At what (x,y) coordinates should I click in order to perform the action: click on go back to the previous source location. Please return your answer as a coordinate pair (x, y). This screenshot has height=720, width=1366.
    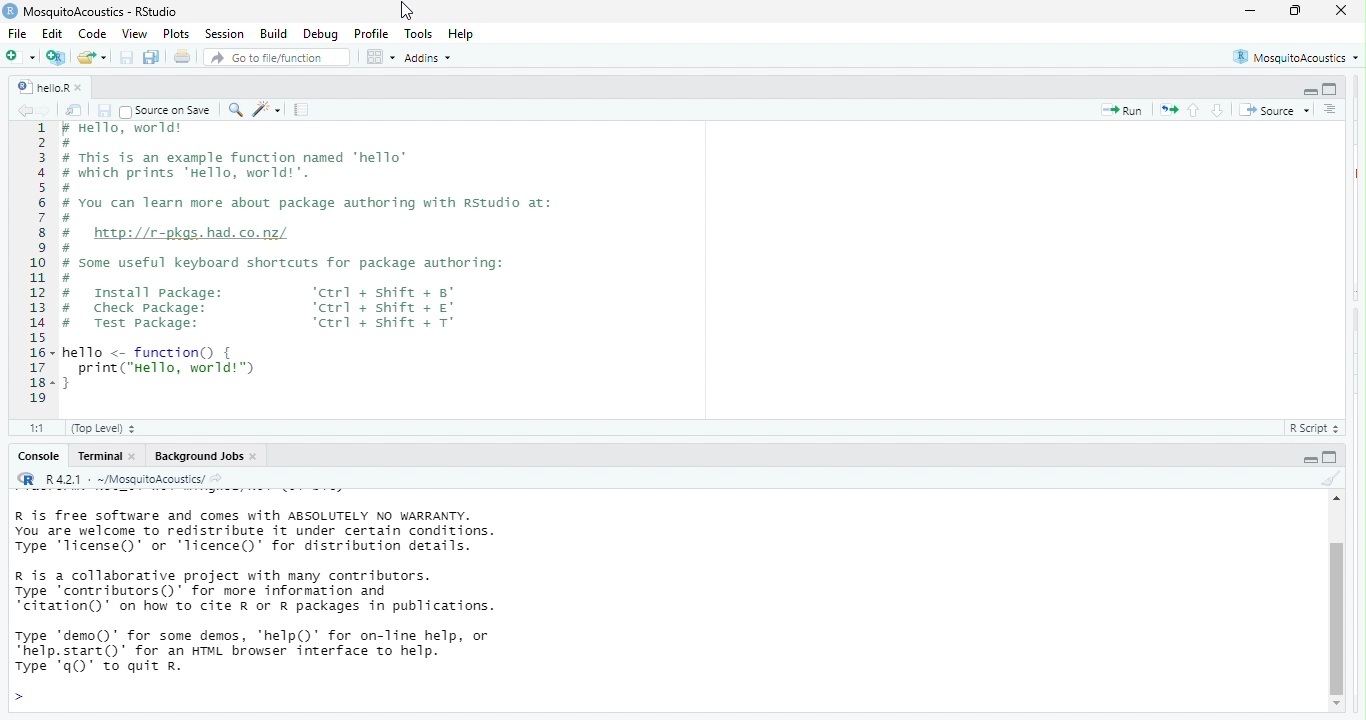
    Looking at the image, I should click on (26, 111).